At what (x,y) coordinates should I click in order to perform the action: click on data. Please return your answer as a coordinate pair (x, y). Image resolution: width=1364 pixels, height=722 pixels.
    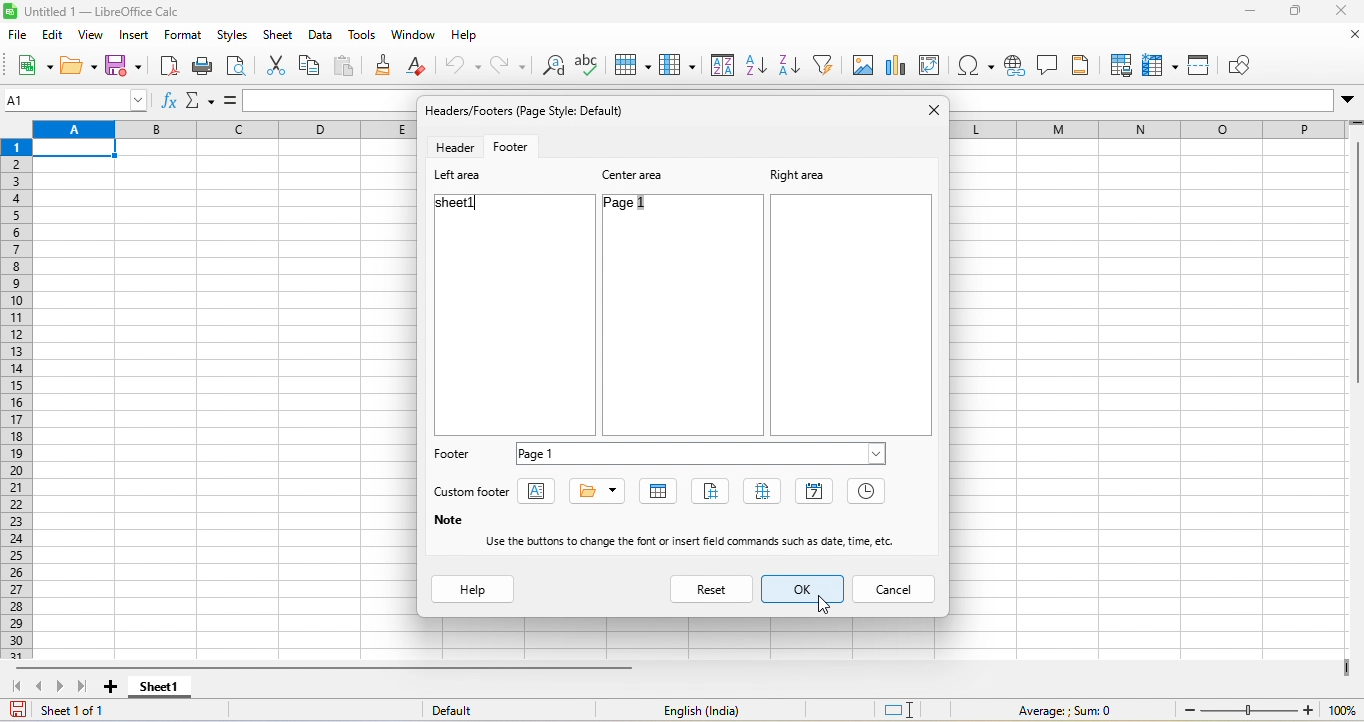
    Looking at the image, I should click on (322, 39).